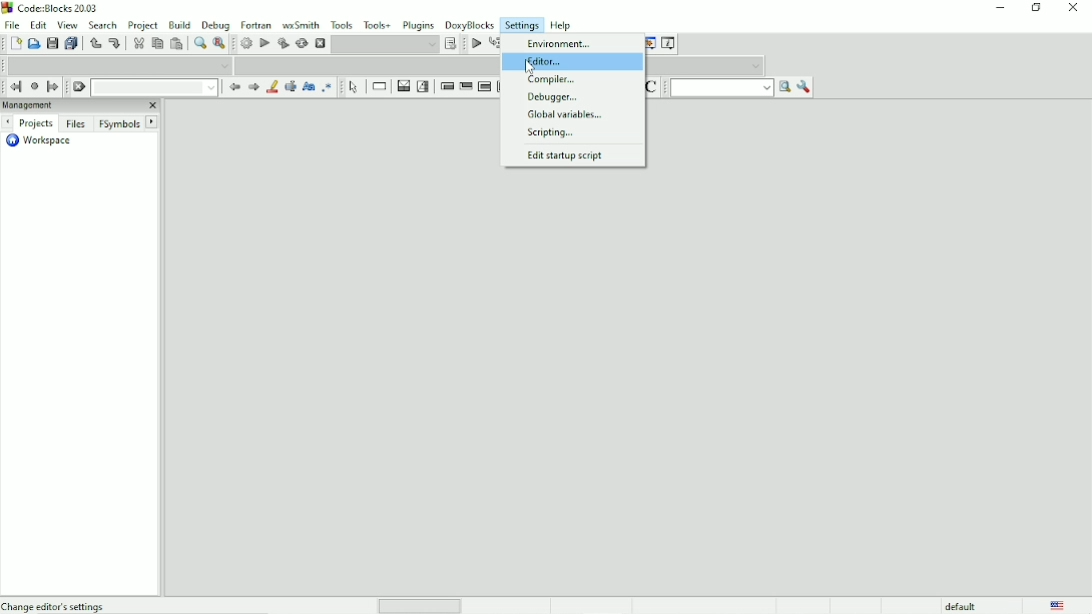 This screenshot has height=614, width=1092. I want to click on Drop down, so click(210, 88).